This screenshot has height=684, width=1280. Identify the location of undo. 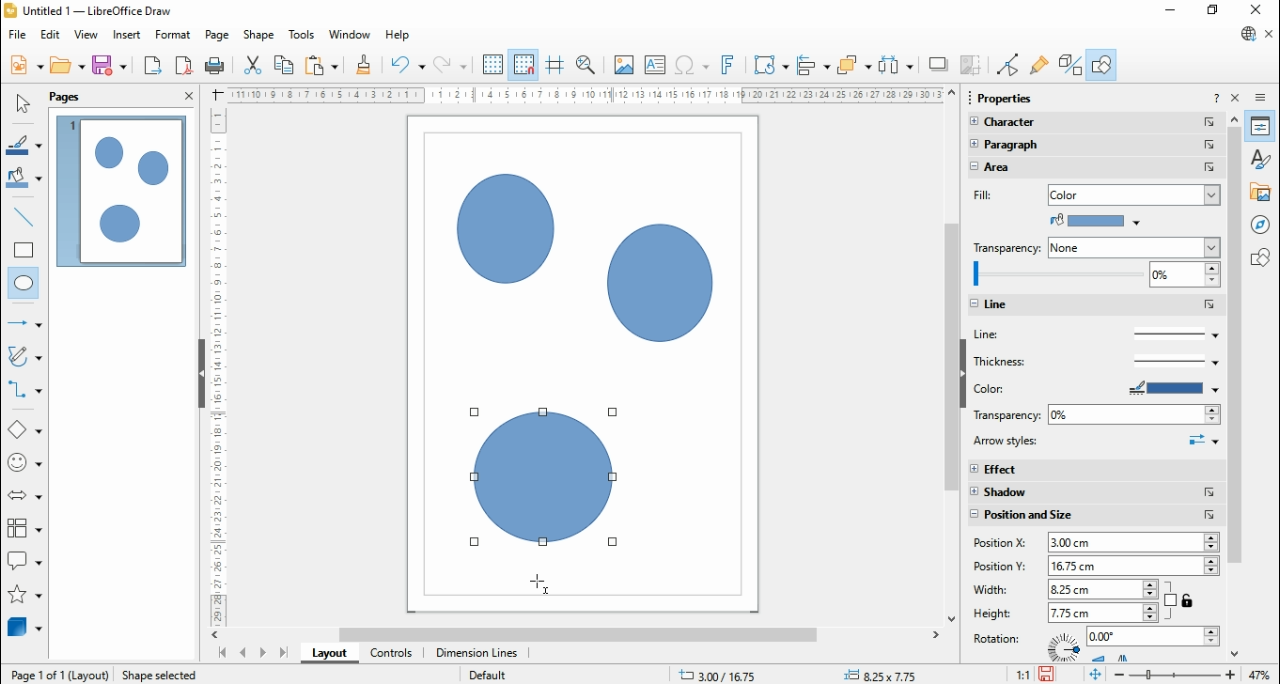
(408, 65).